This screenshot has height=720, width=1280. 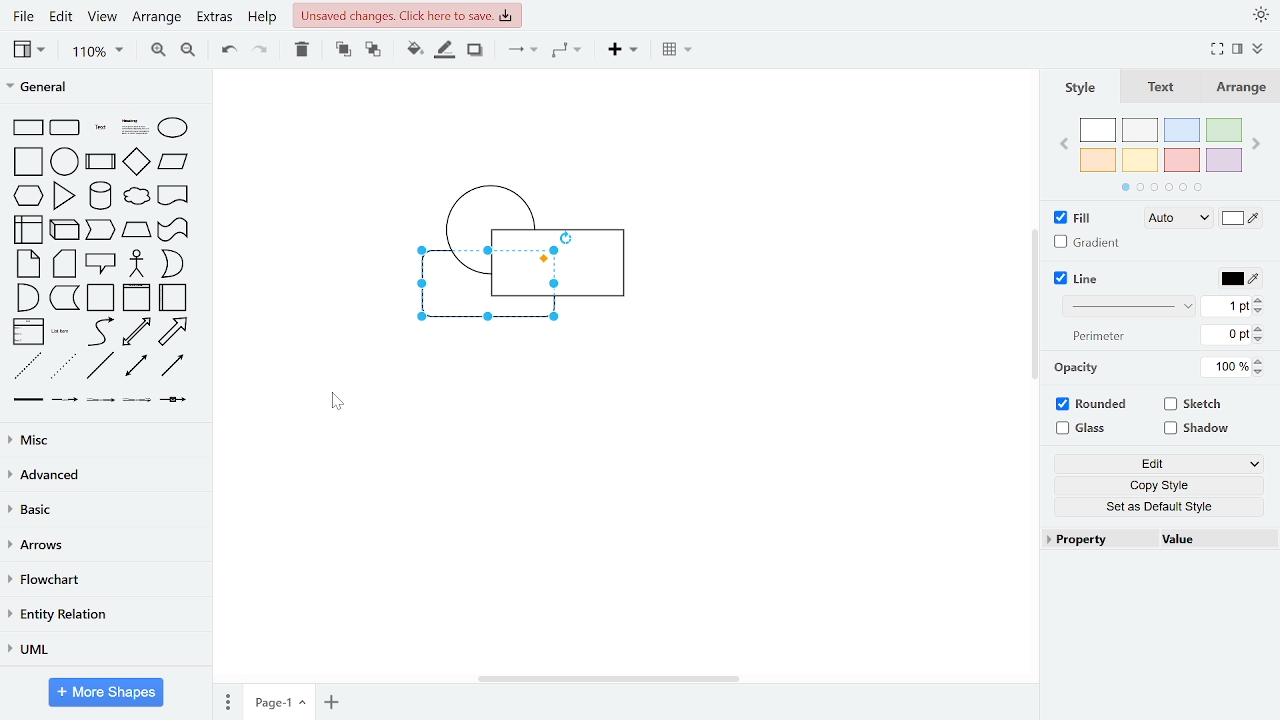 I want to click on shadow, so click(x=1196, y=430).